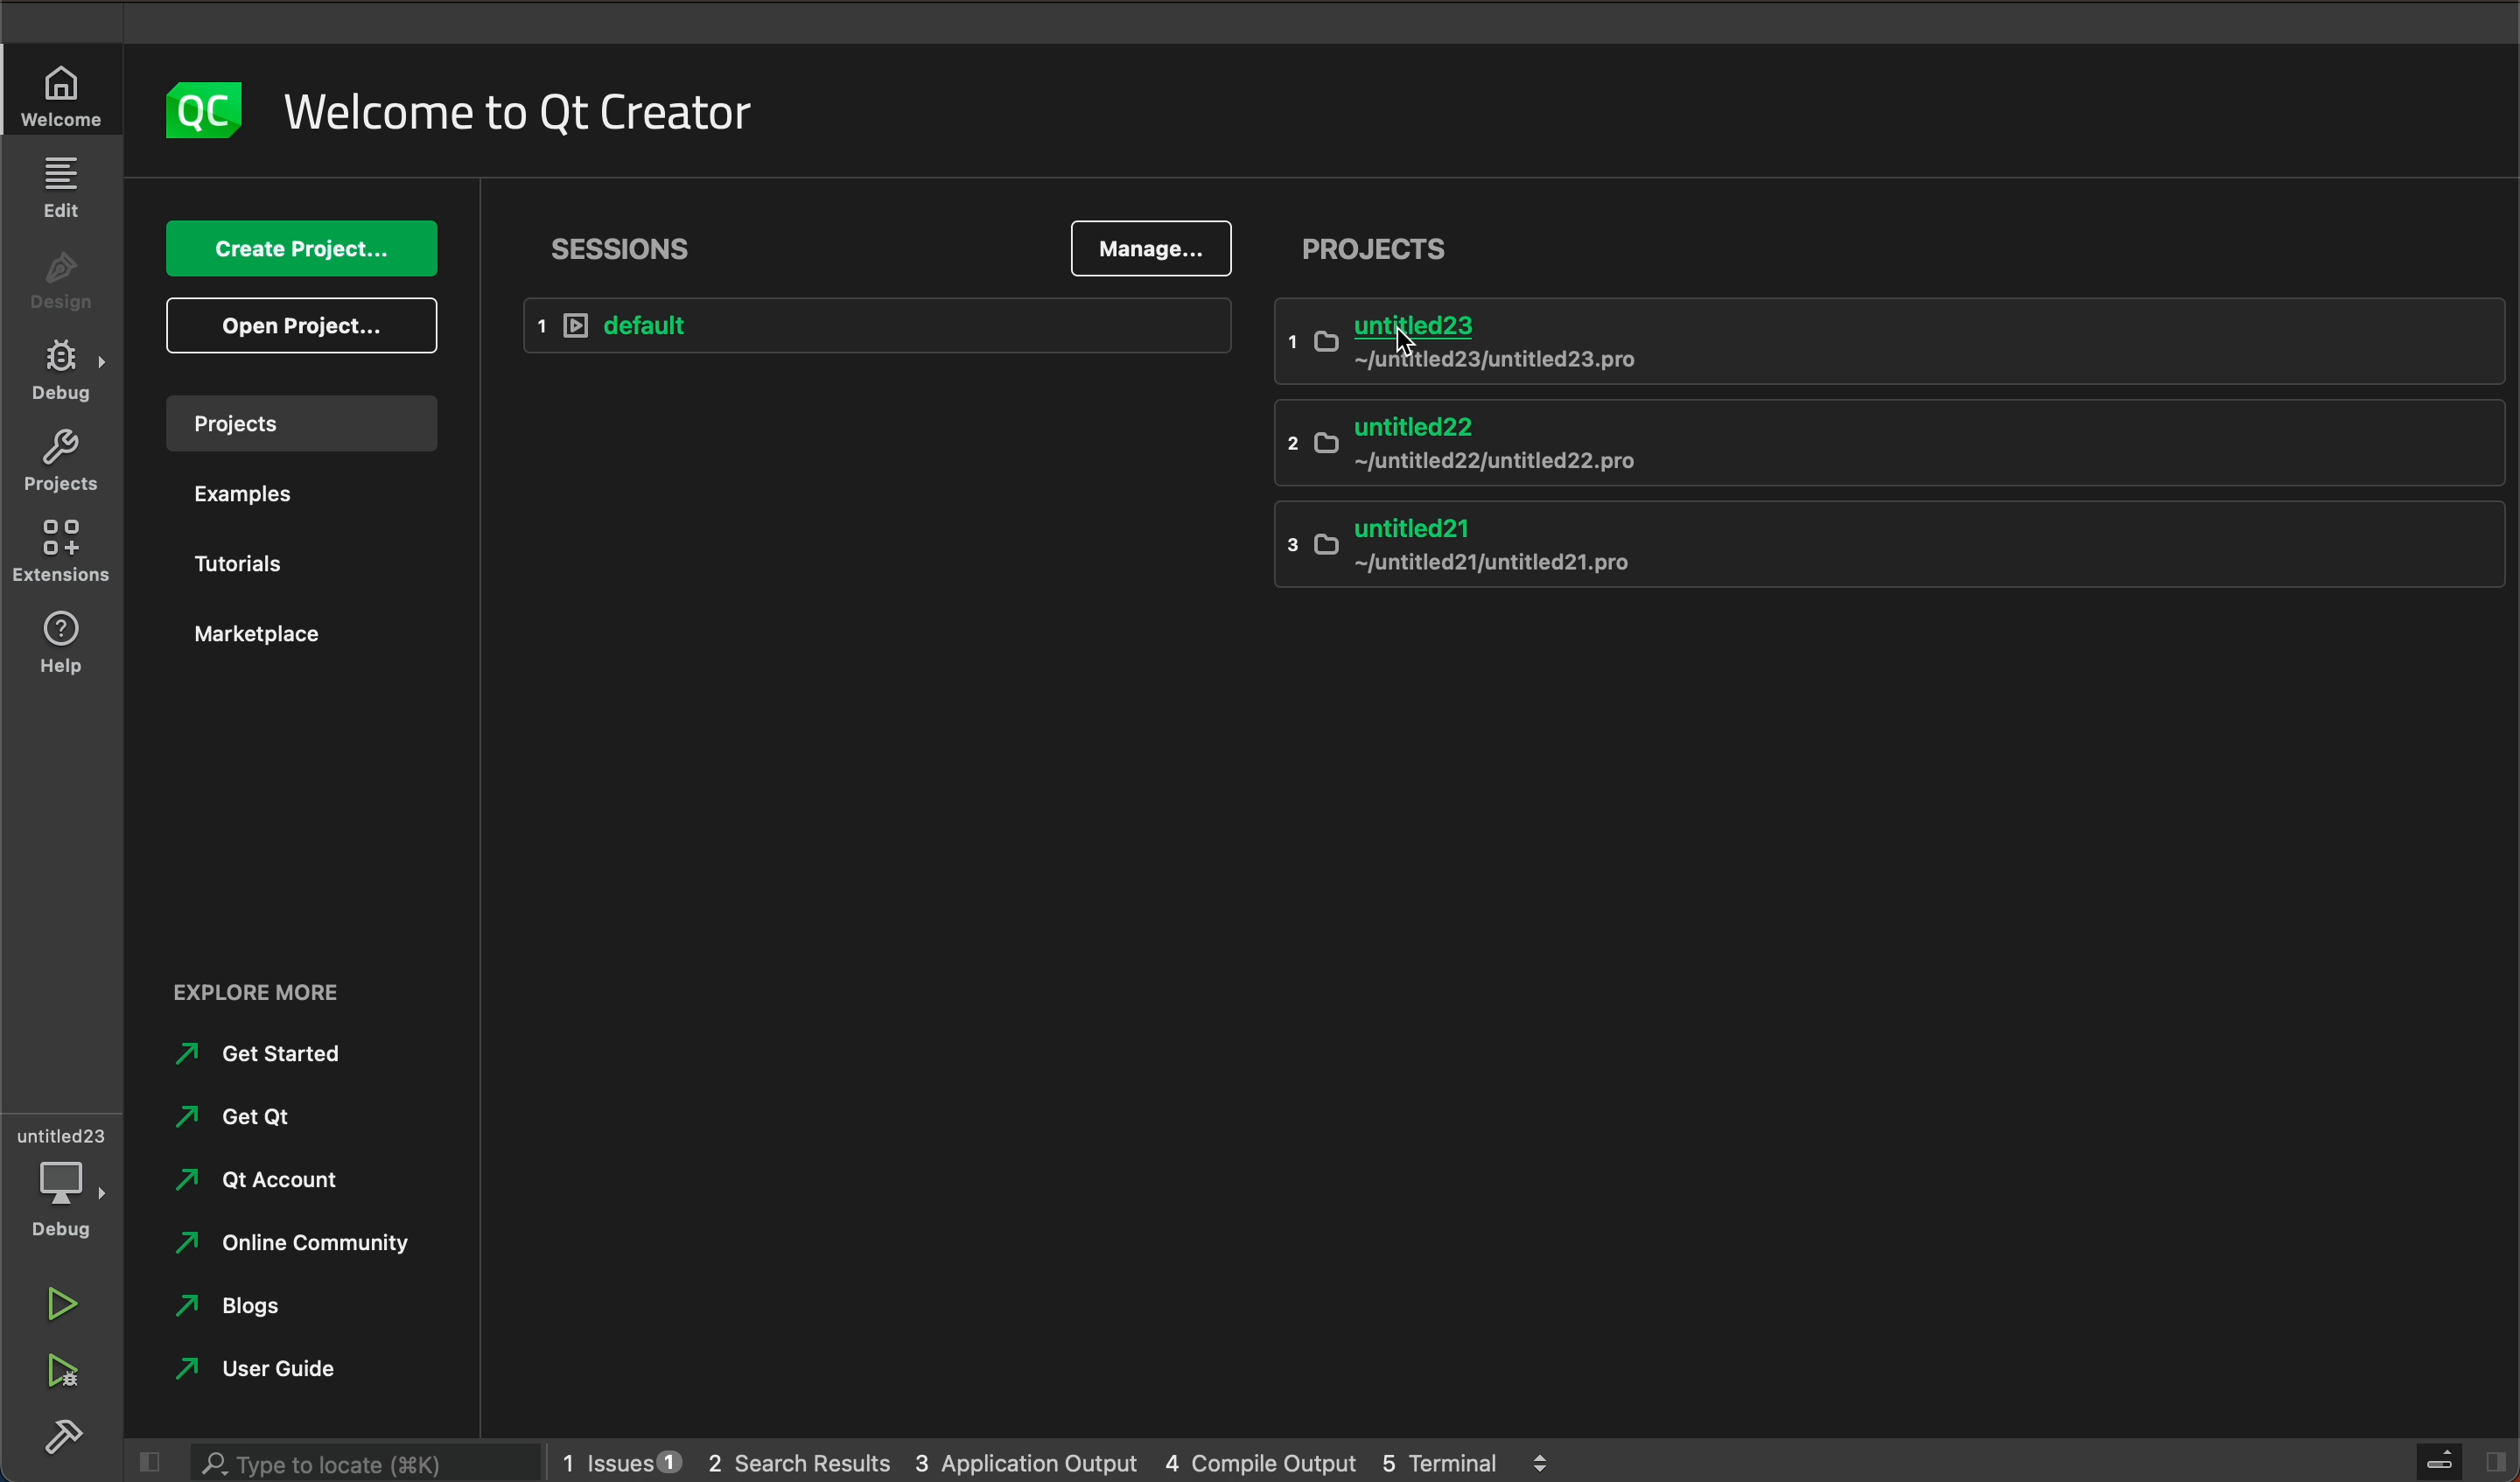 The width and height of the screenshot is (2520, 1482). What do you see at coordinates (525, 120) in the screenshot?
I see `welcome` at bounding box center [525, 120].